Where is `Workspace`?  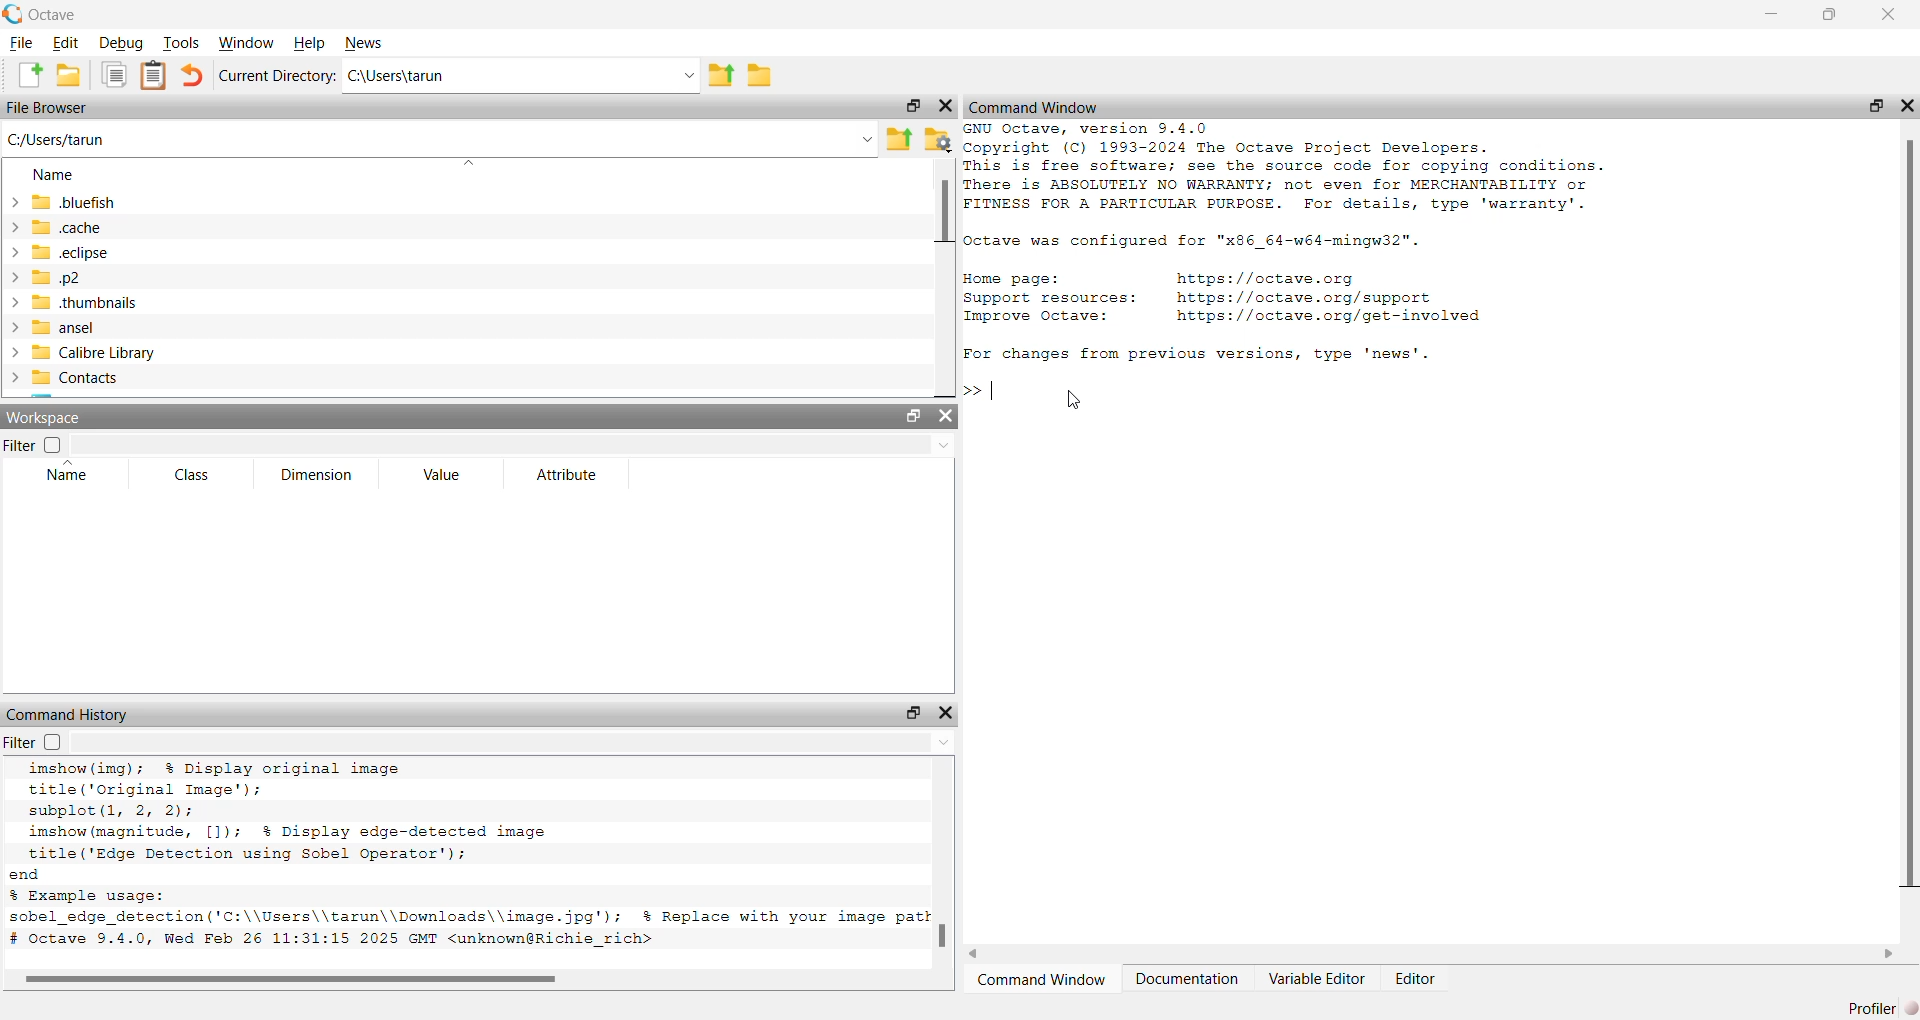
Workspace is located at coordinates (45, 416).